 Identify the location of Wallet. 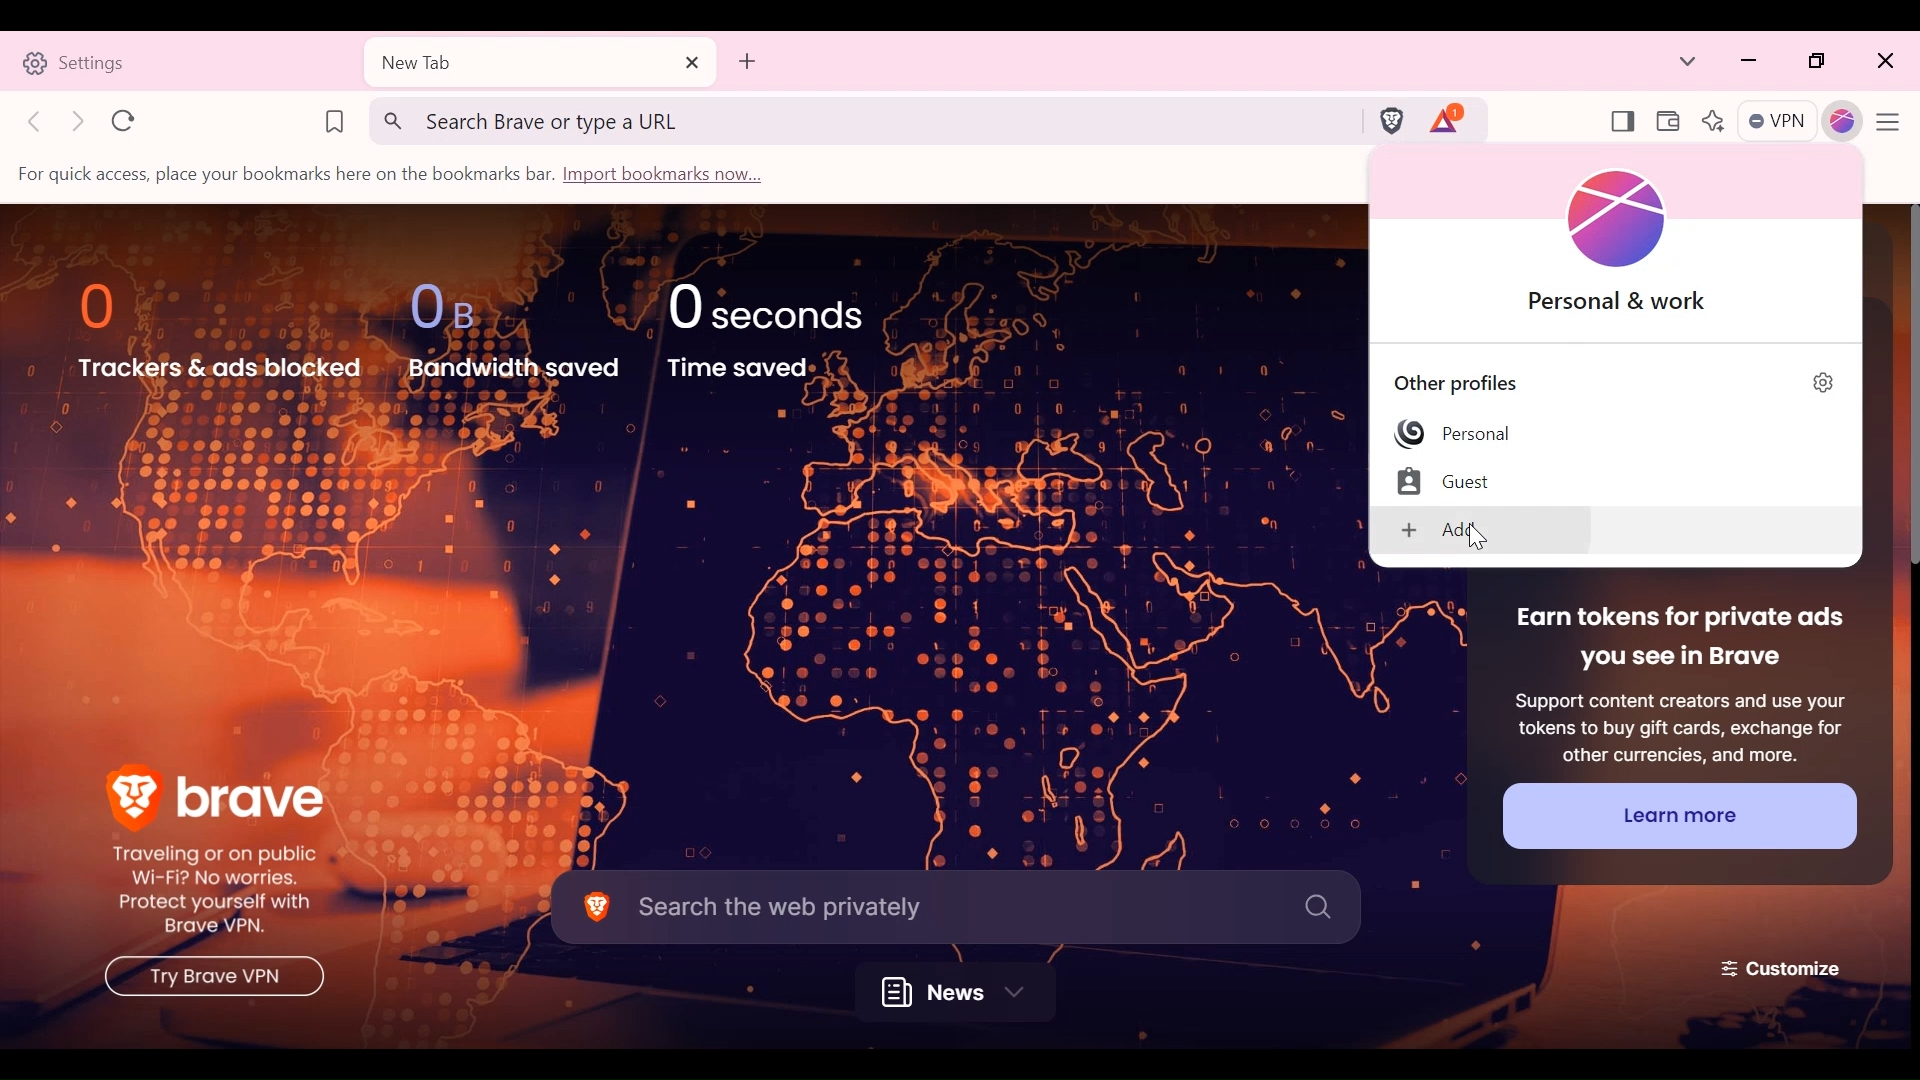
(1666, 123).